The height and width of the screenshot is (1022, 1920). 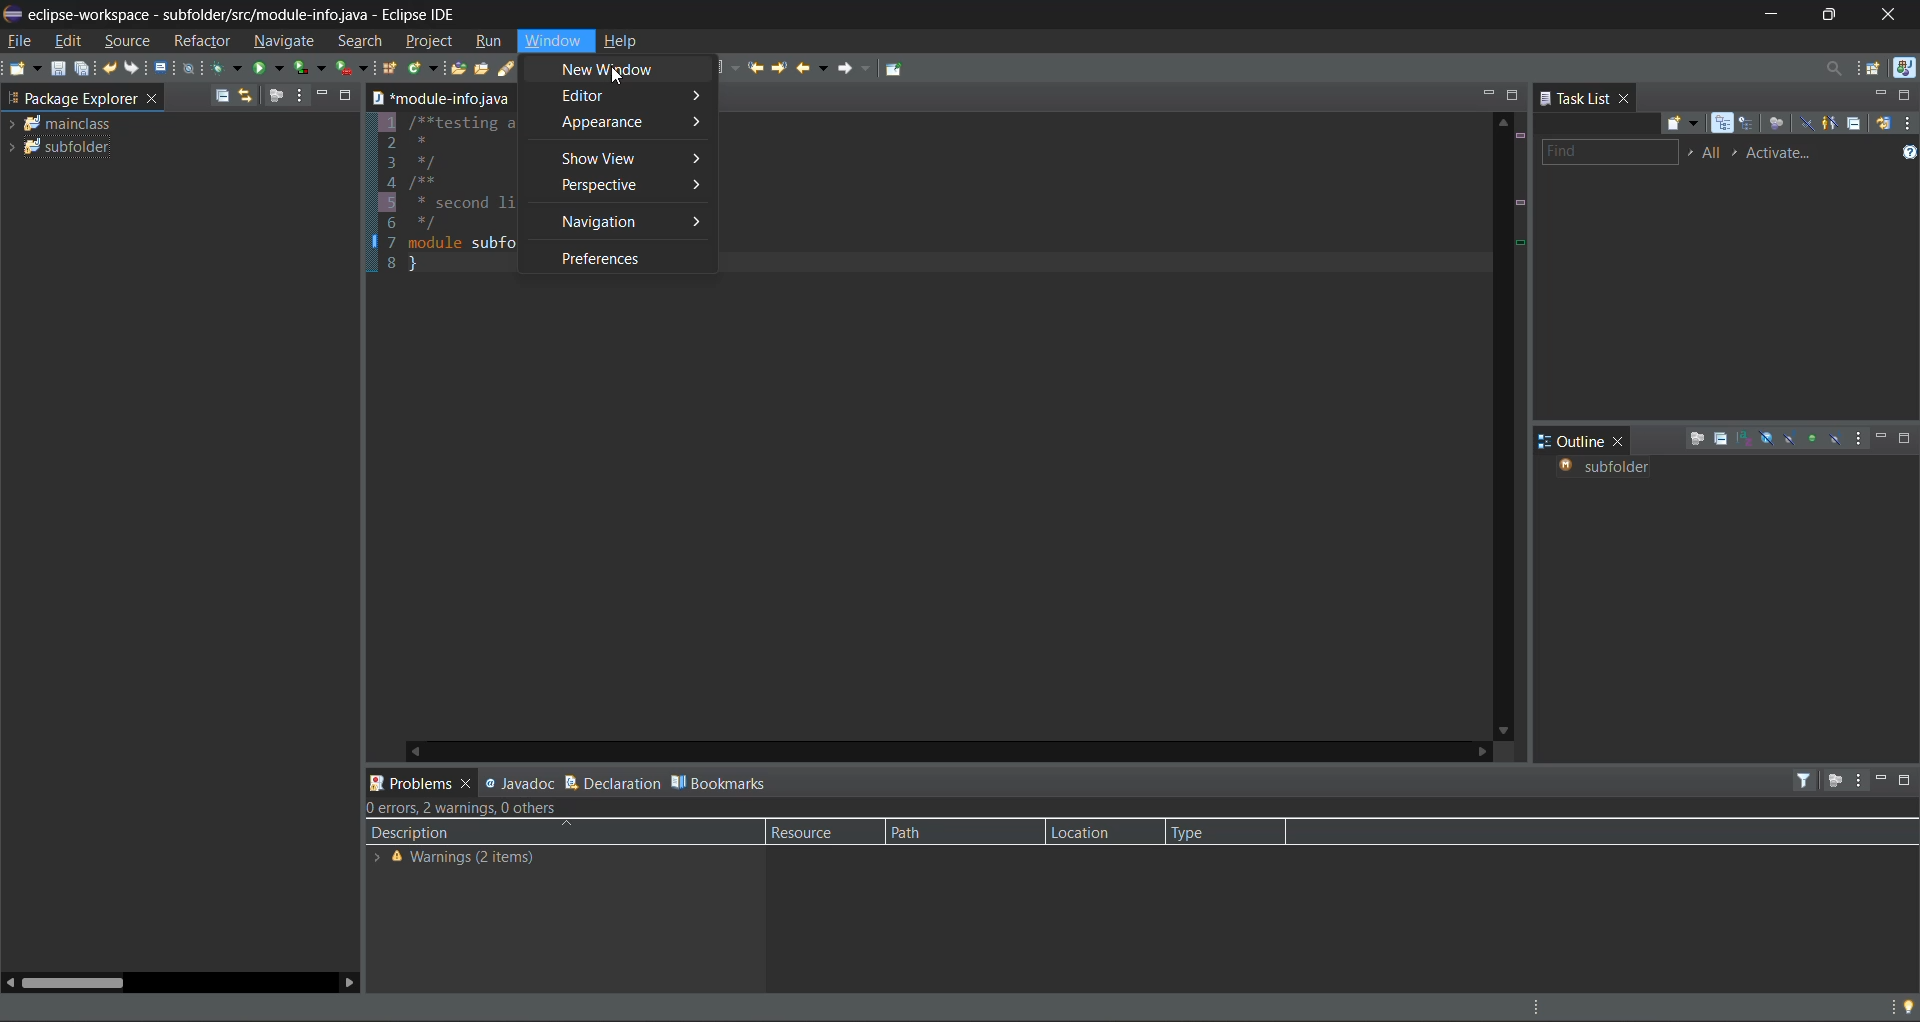 What do you see at coordinates (1792, 153) in the screenshot?
I see `activate` at bounding box center [1792, 153].